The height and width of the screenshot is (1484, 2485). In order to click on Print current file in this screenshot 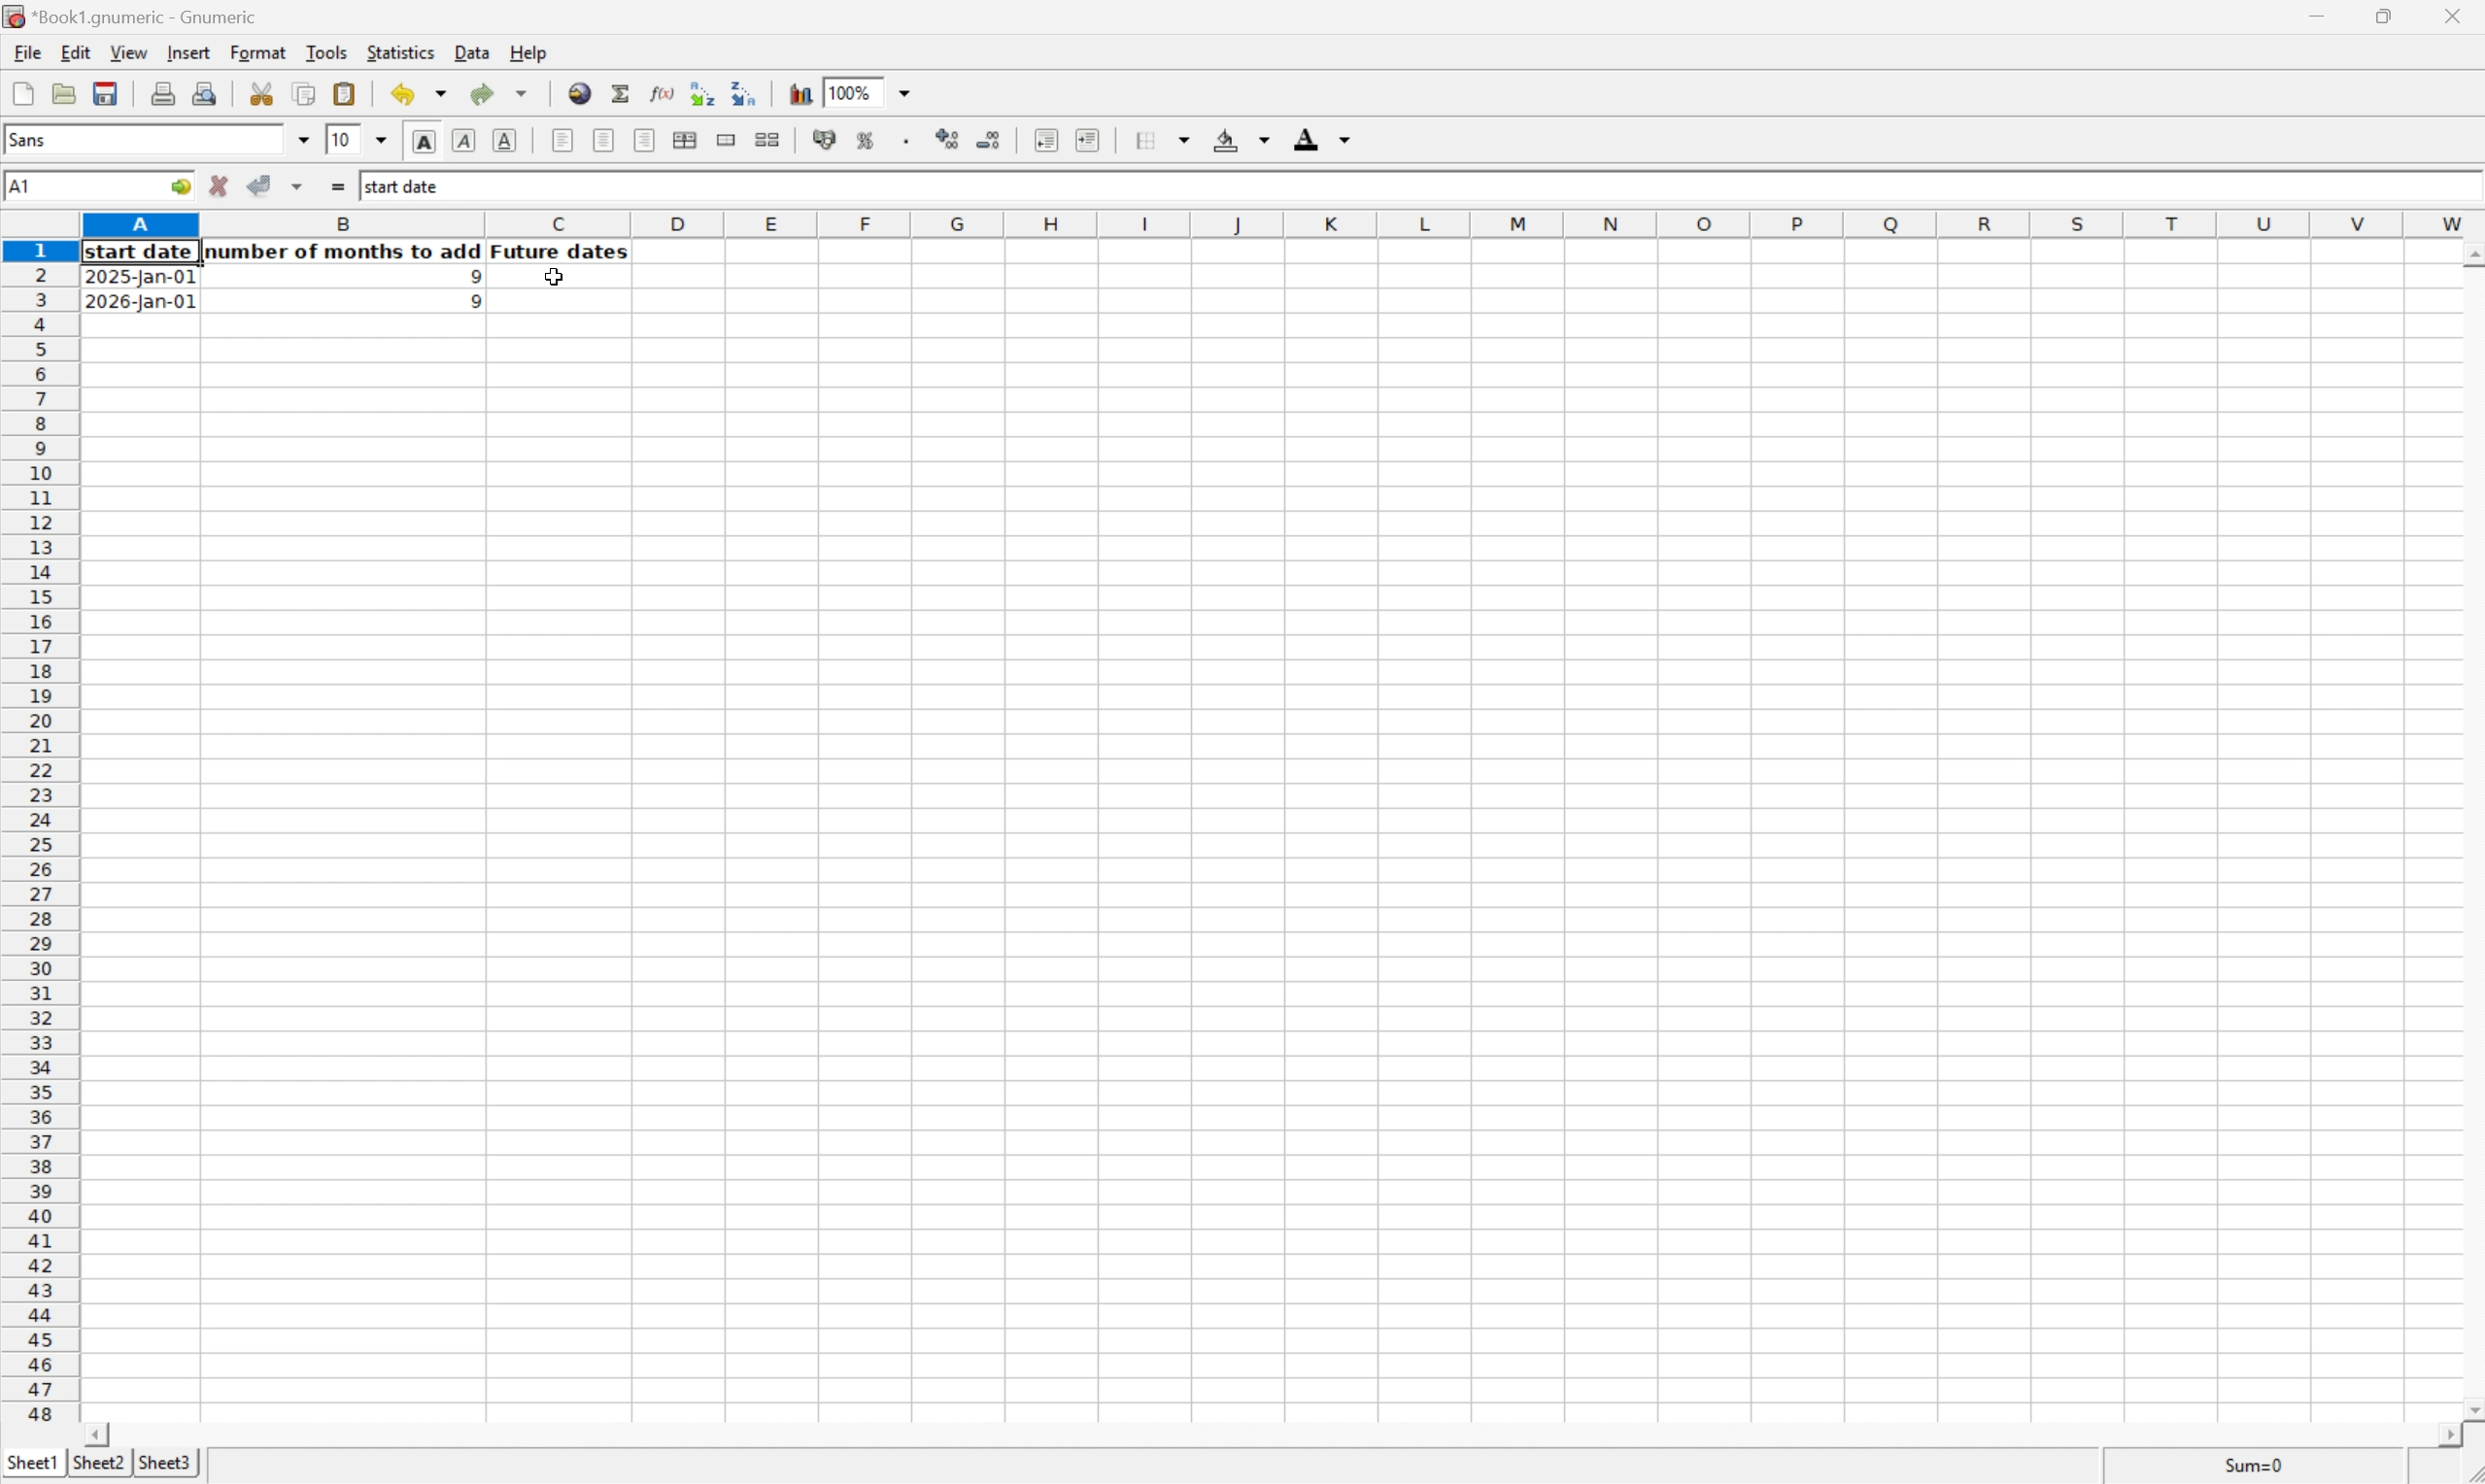, I will do `click(166, 93)`.